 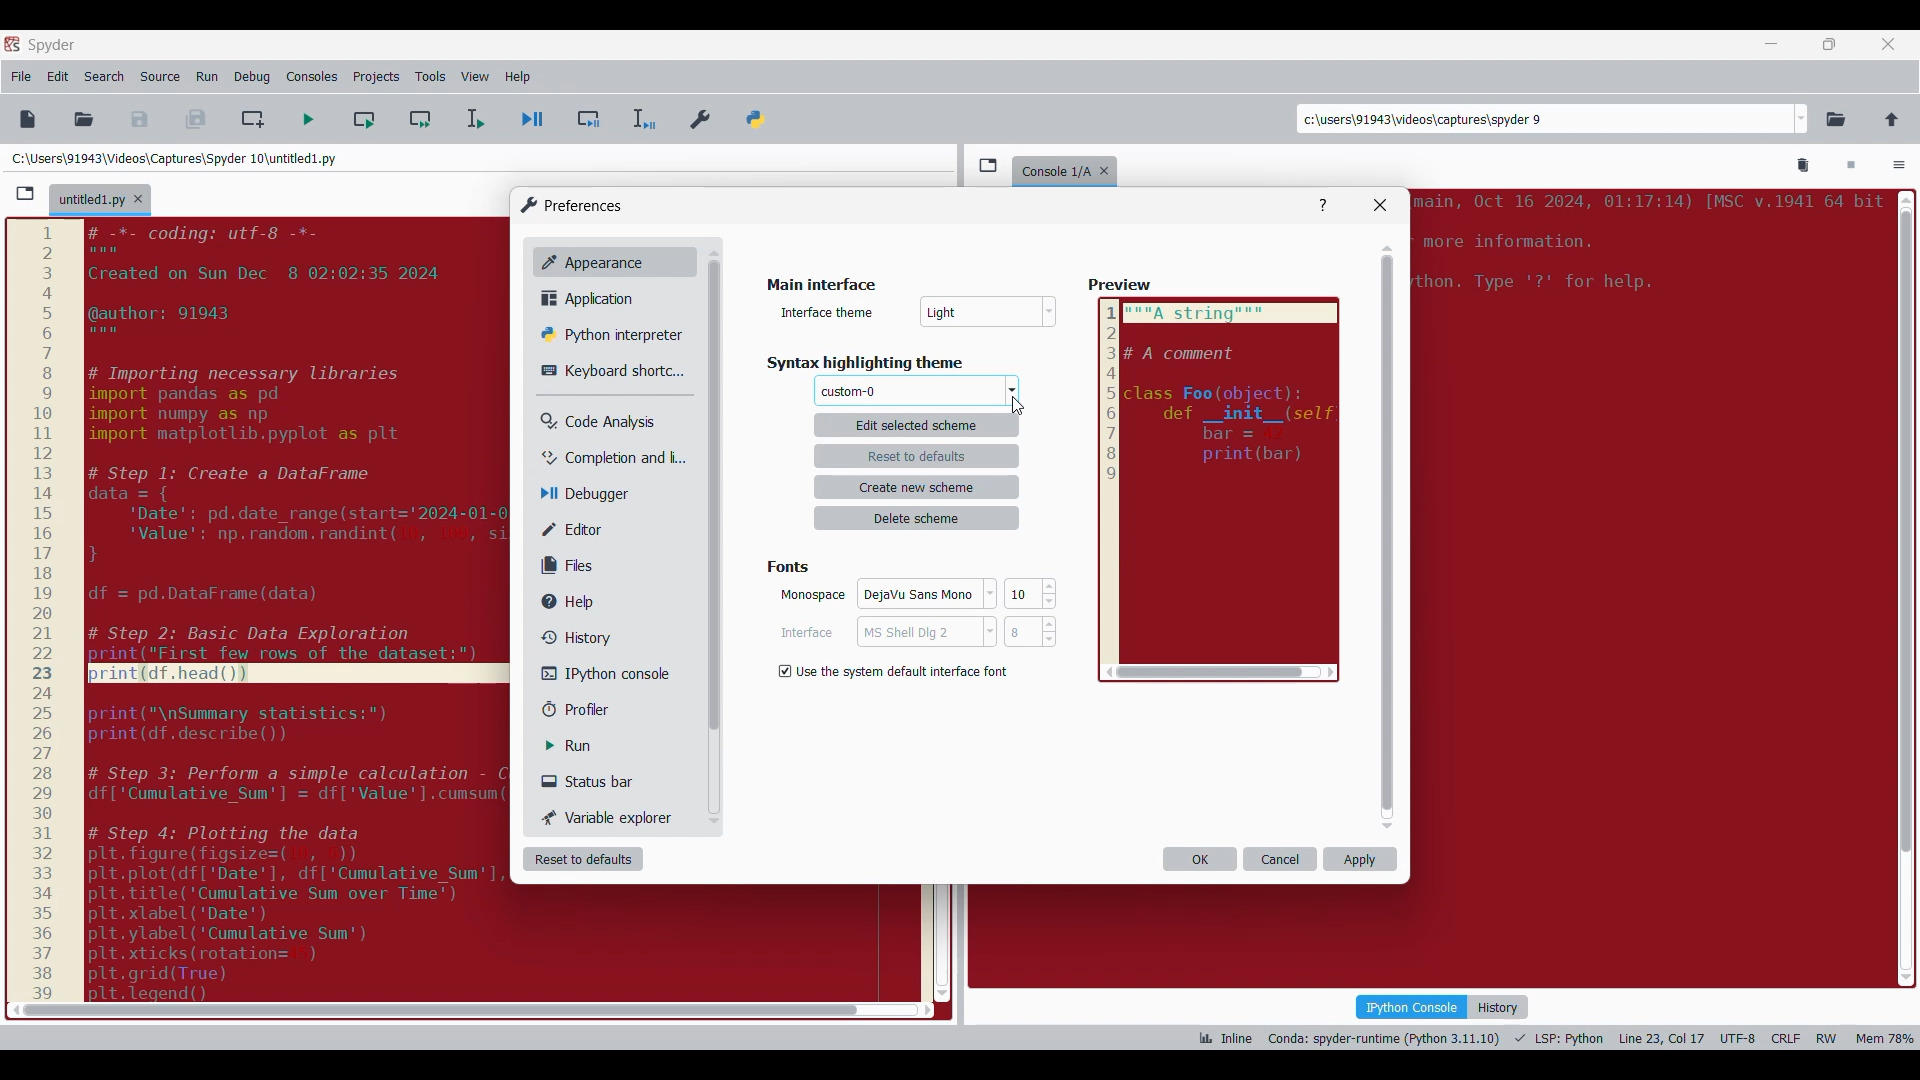 I want to click on Run current cell and go to next one, so click(x=420, y=119).